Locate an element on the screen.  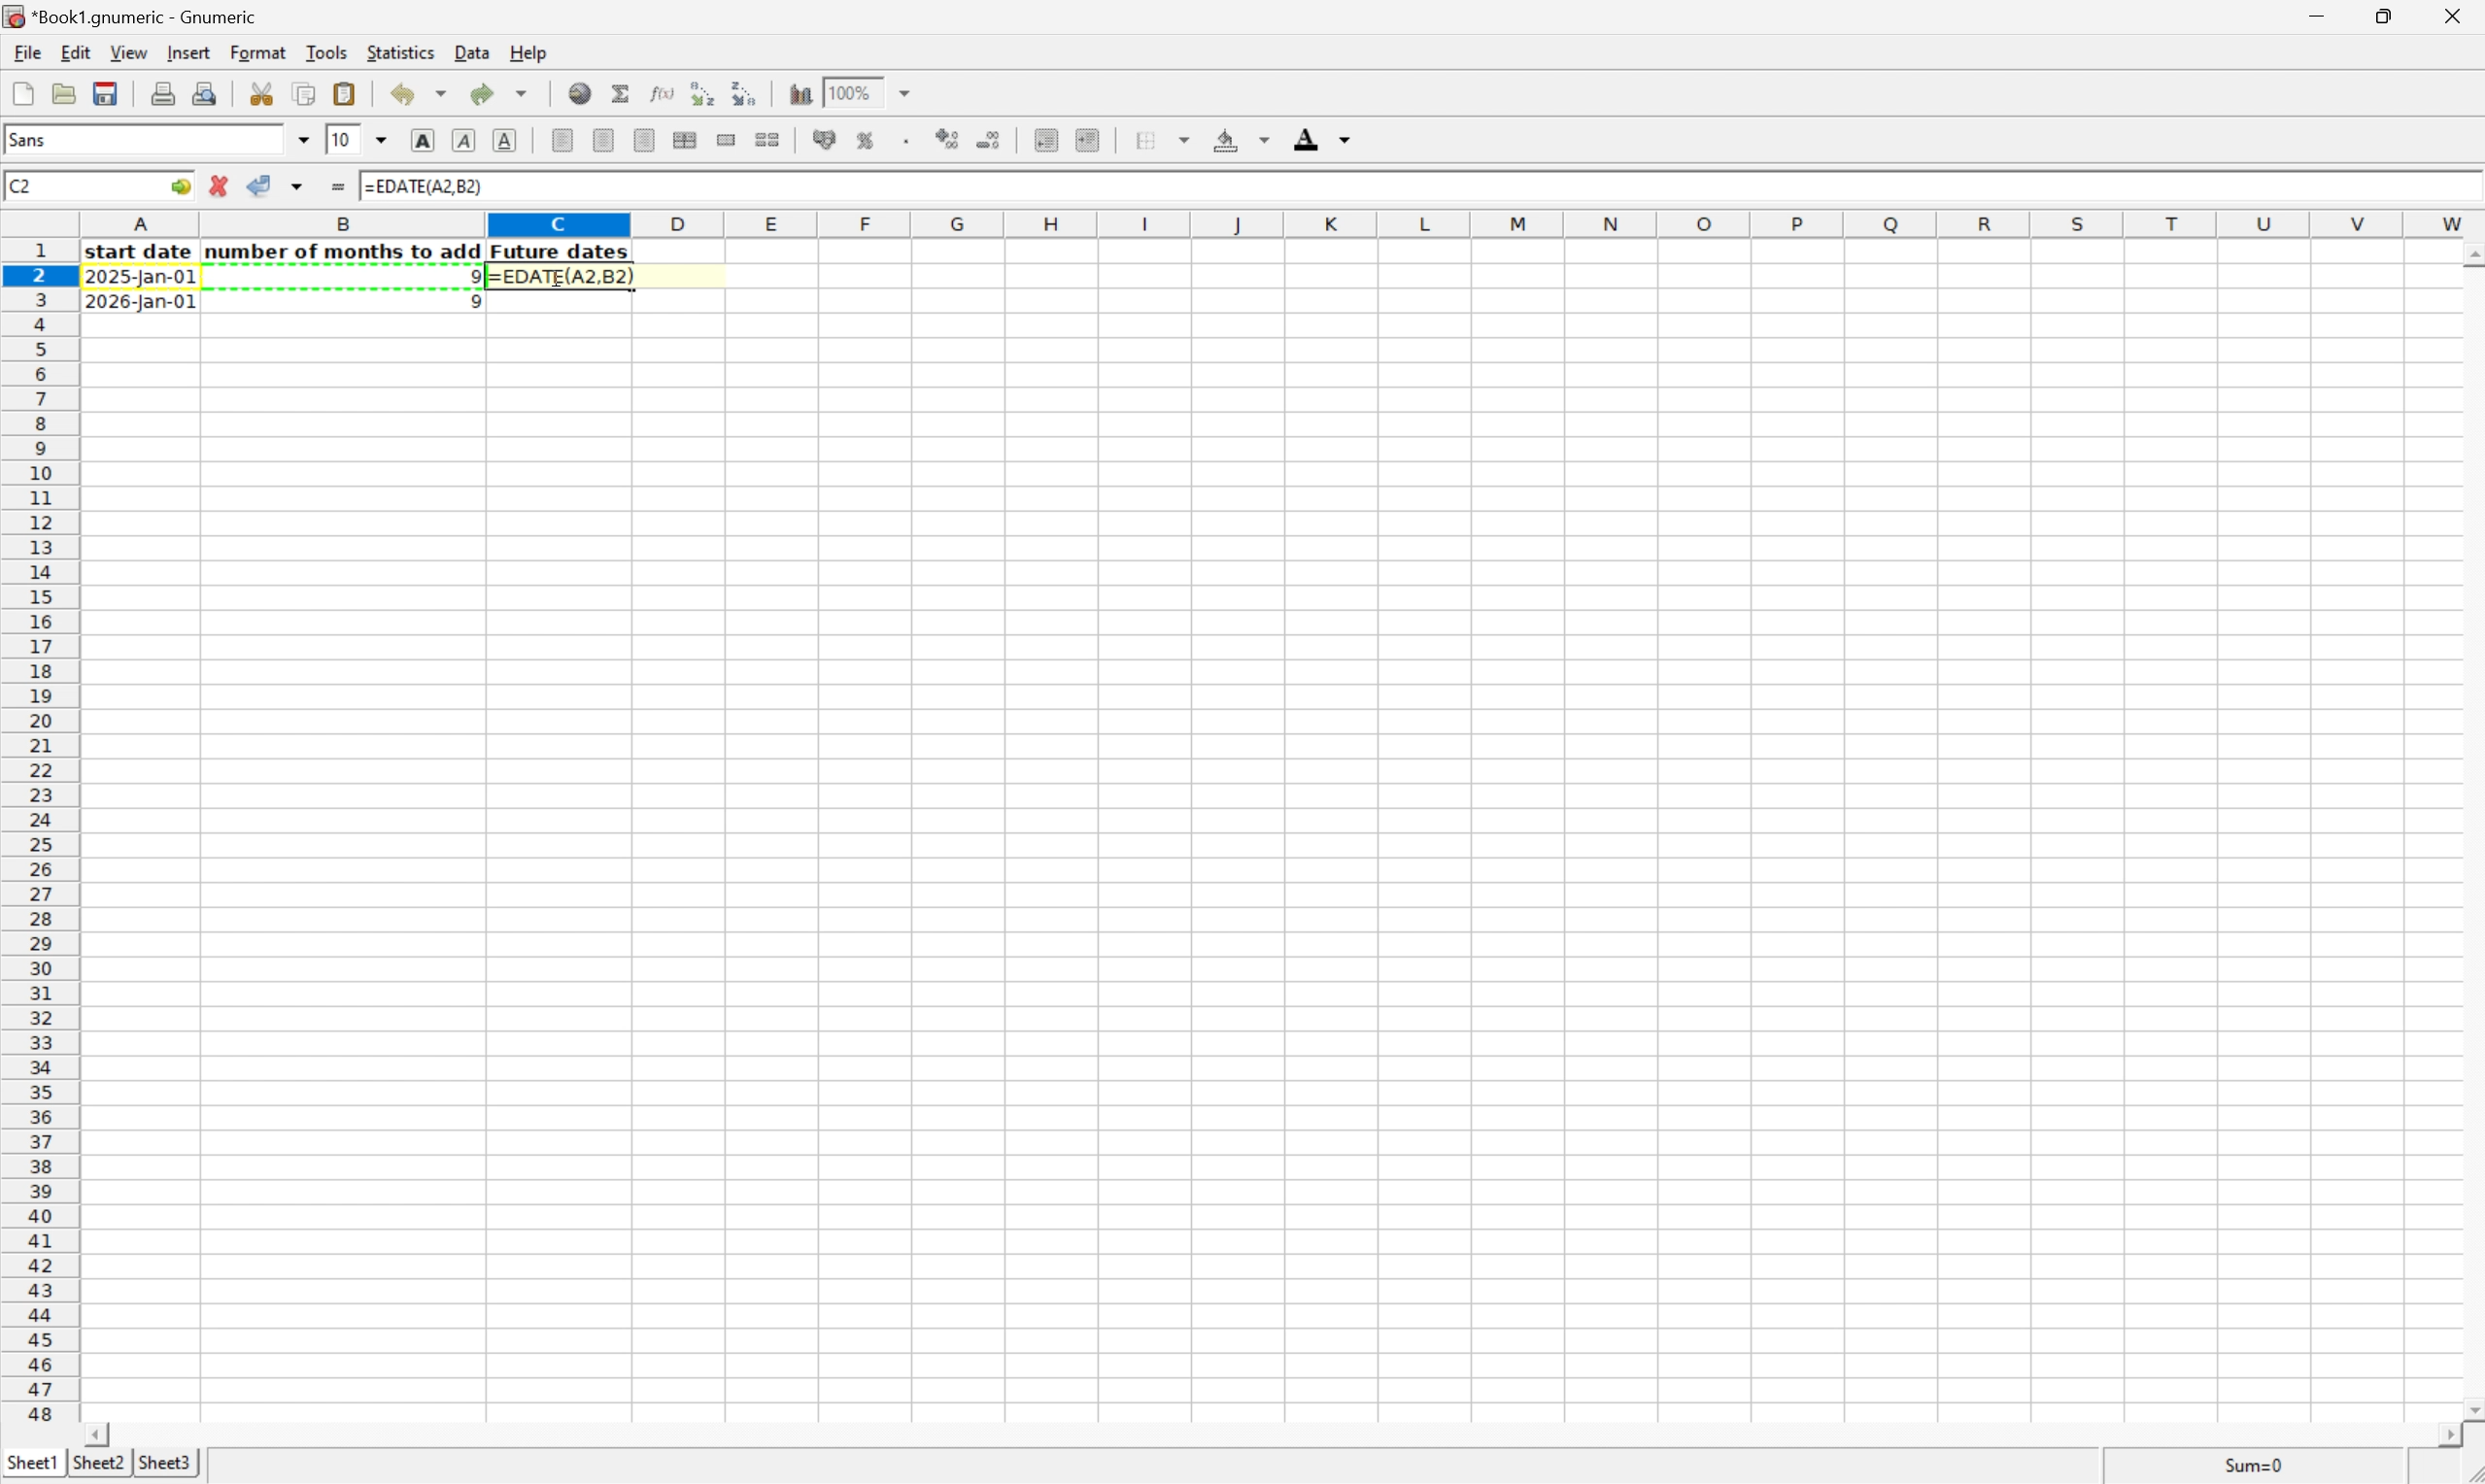
Merge a range of cells is located at coordinates (722, 138).